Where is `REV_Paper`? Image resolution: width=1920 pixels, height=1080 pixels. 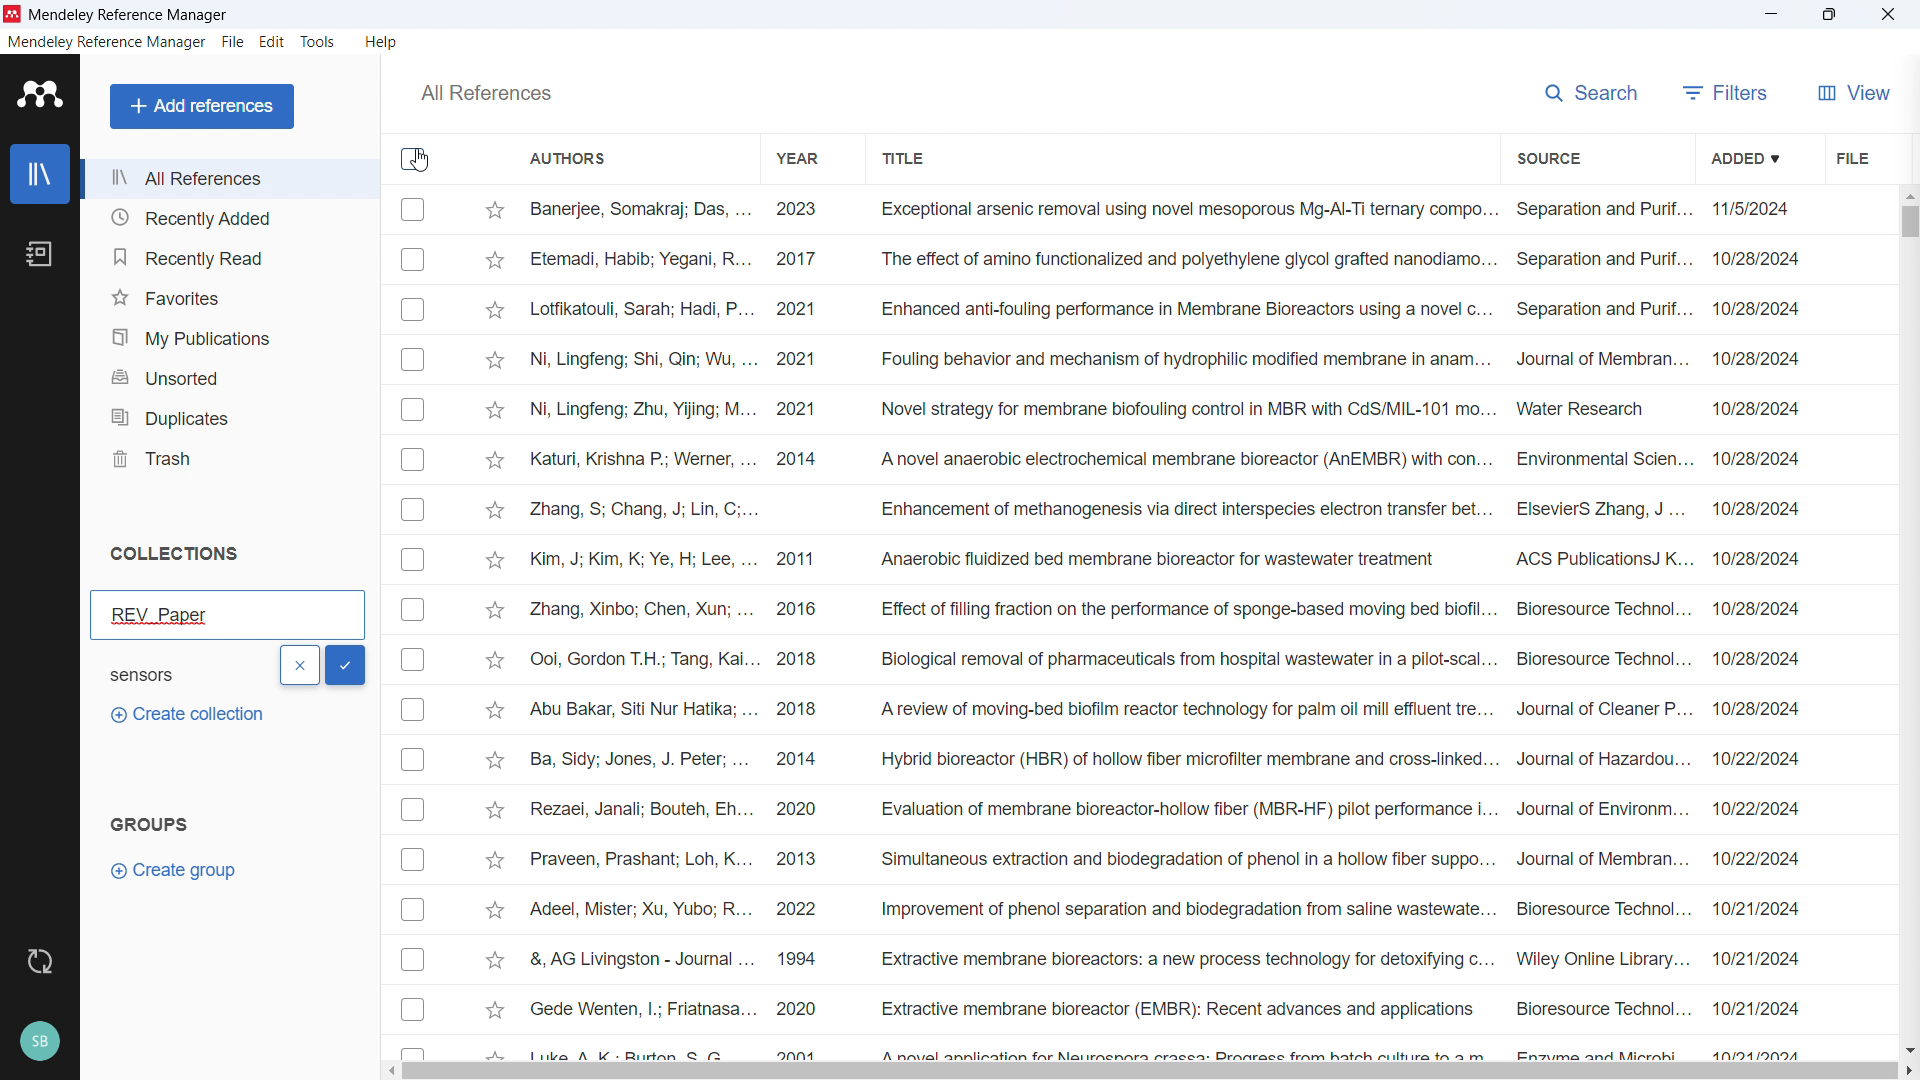 REV_Paper is located at coordinates (227, 615).